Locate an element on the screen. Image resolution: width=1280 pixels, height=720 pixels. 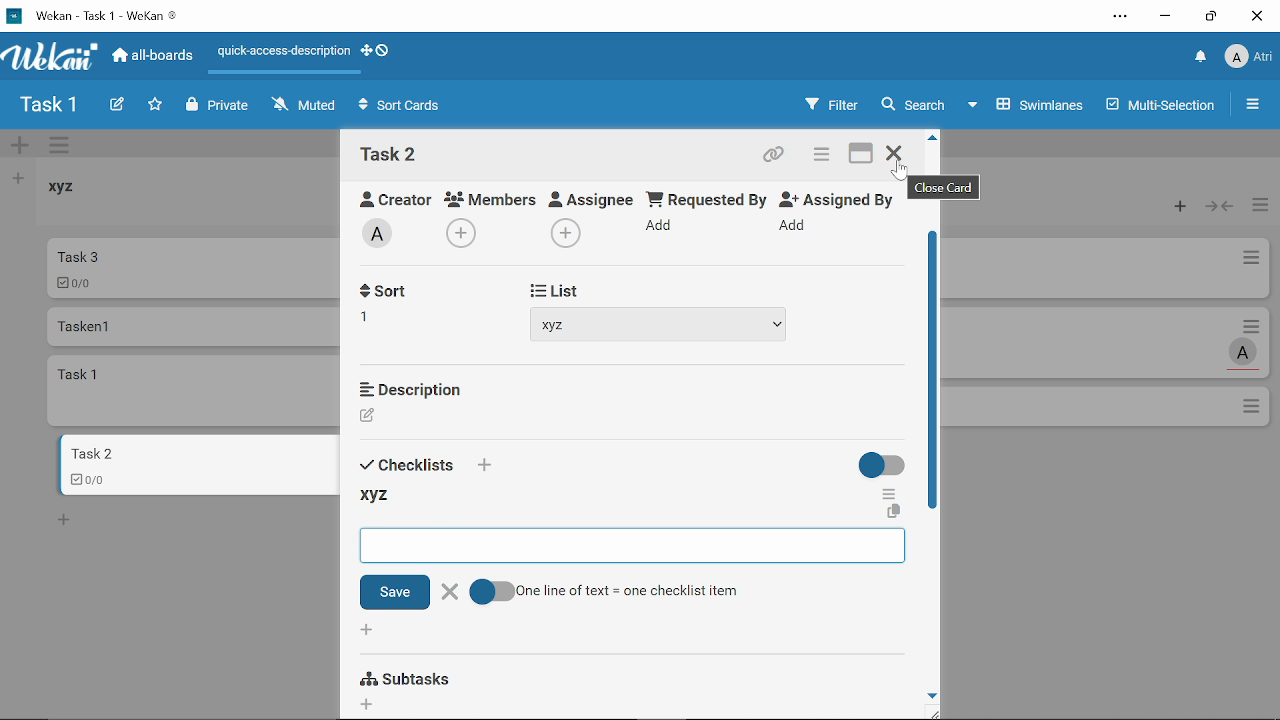
card named "task 1" is located at coordinates (195, 390).